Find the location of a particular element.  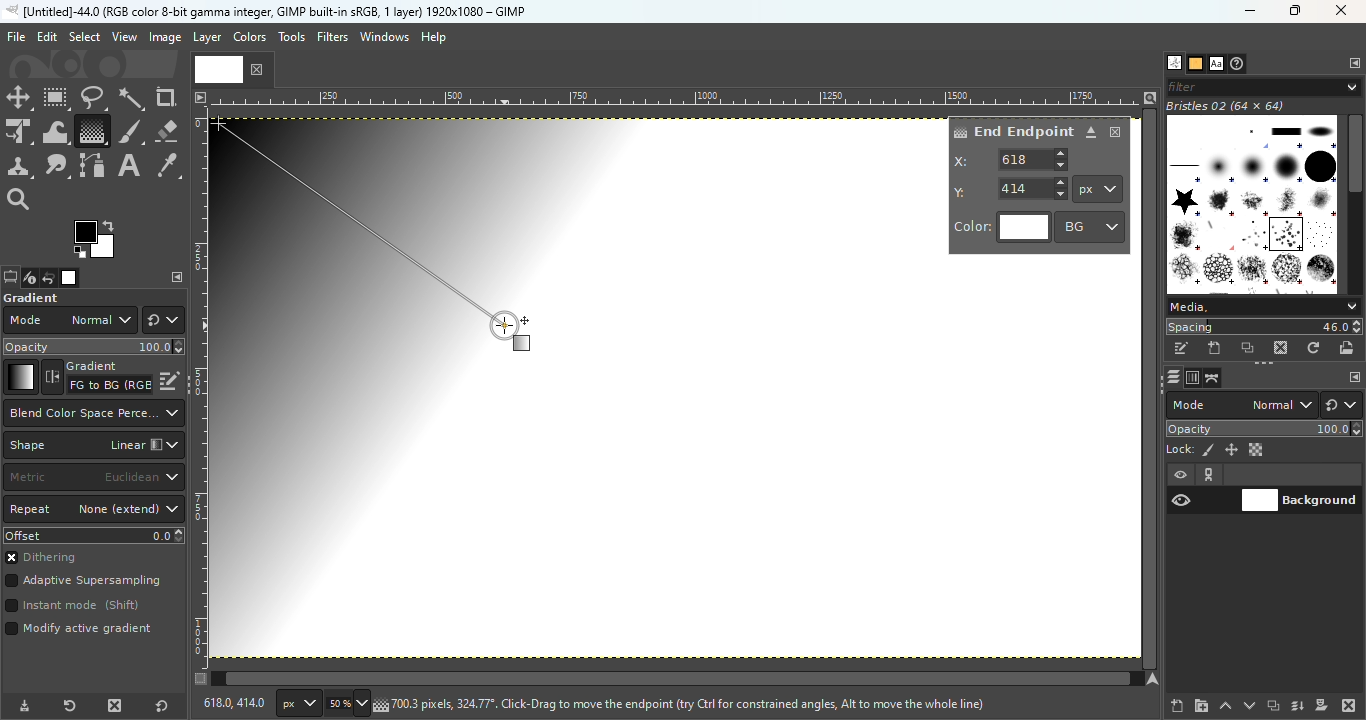

Color is located at coordinates (1002, 228).